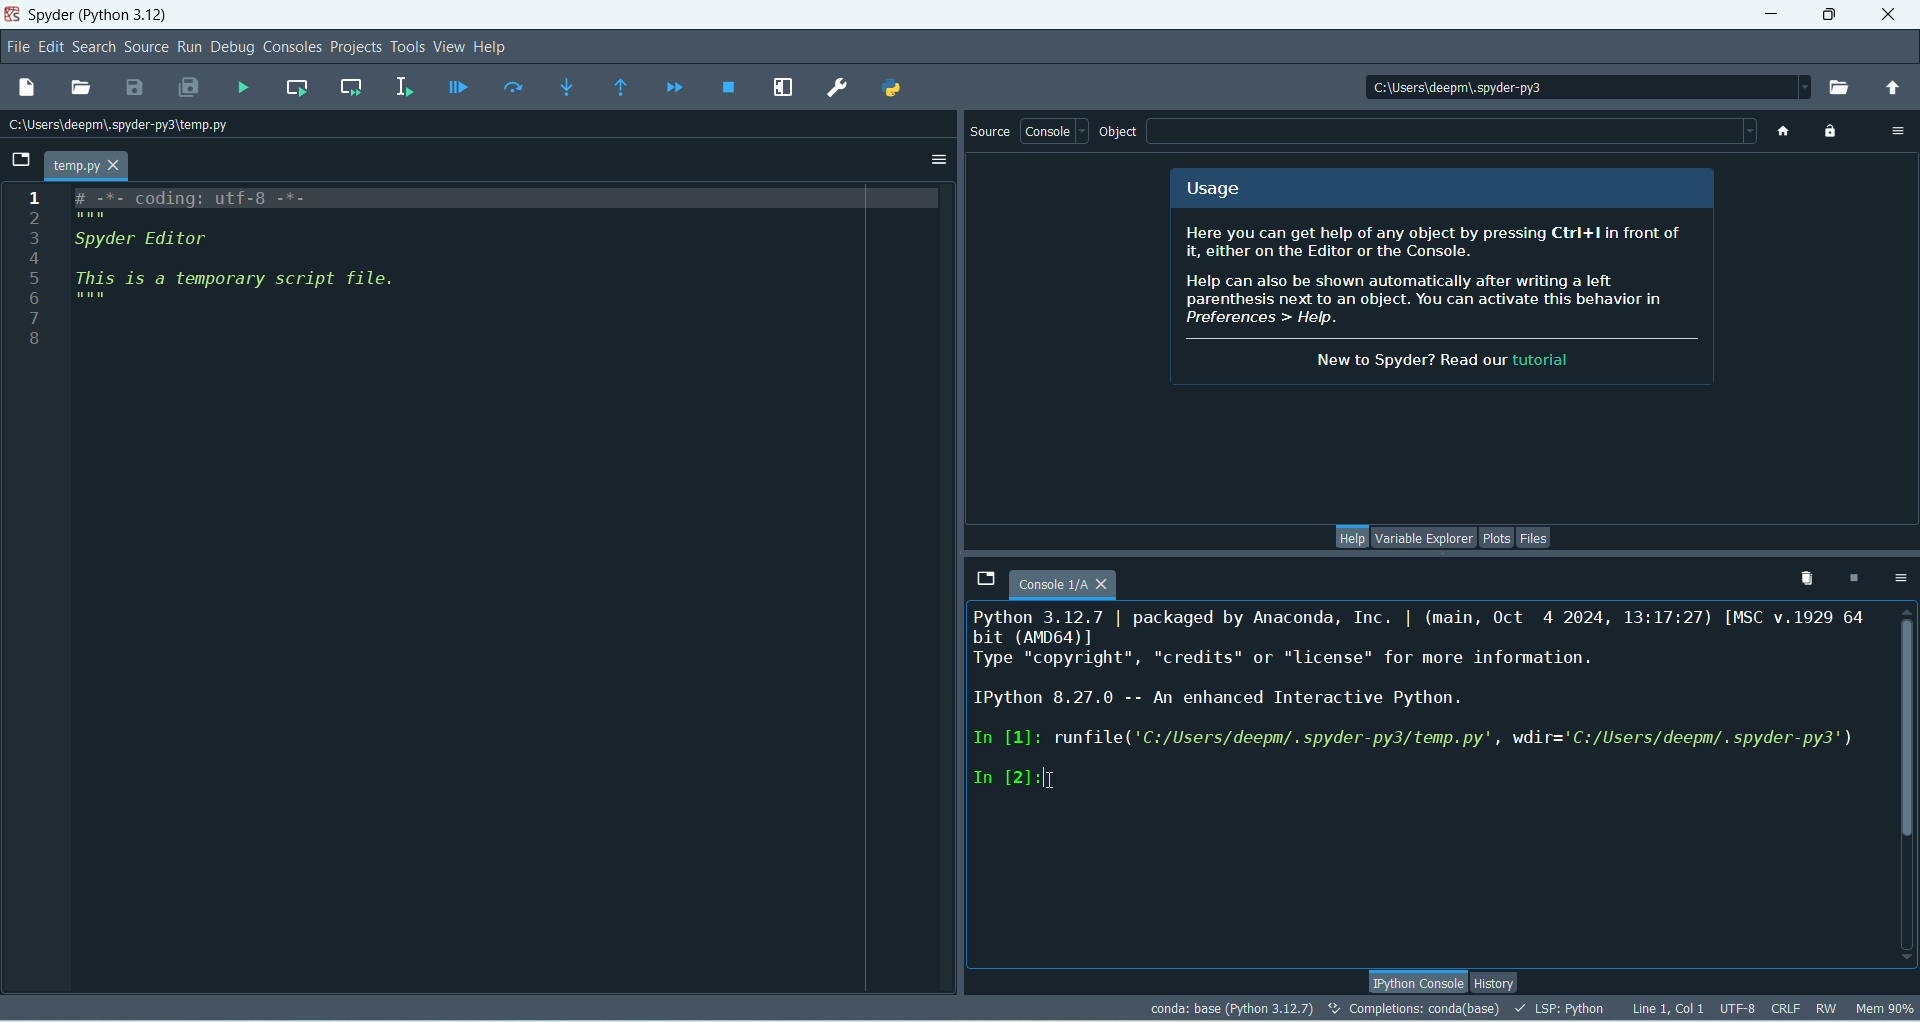  Describe the element at coordinates (1859, 578) in the screenshot. I see `interrupt kernel` at that location.